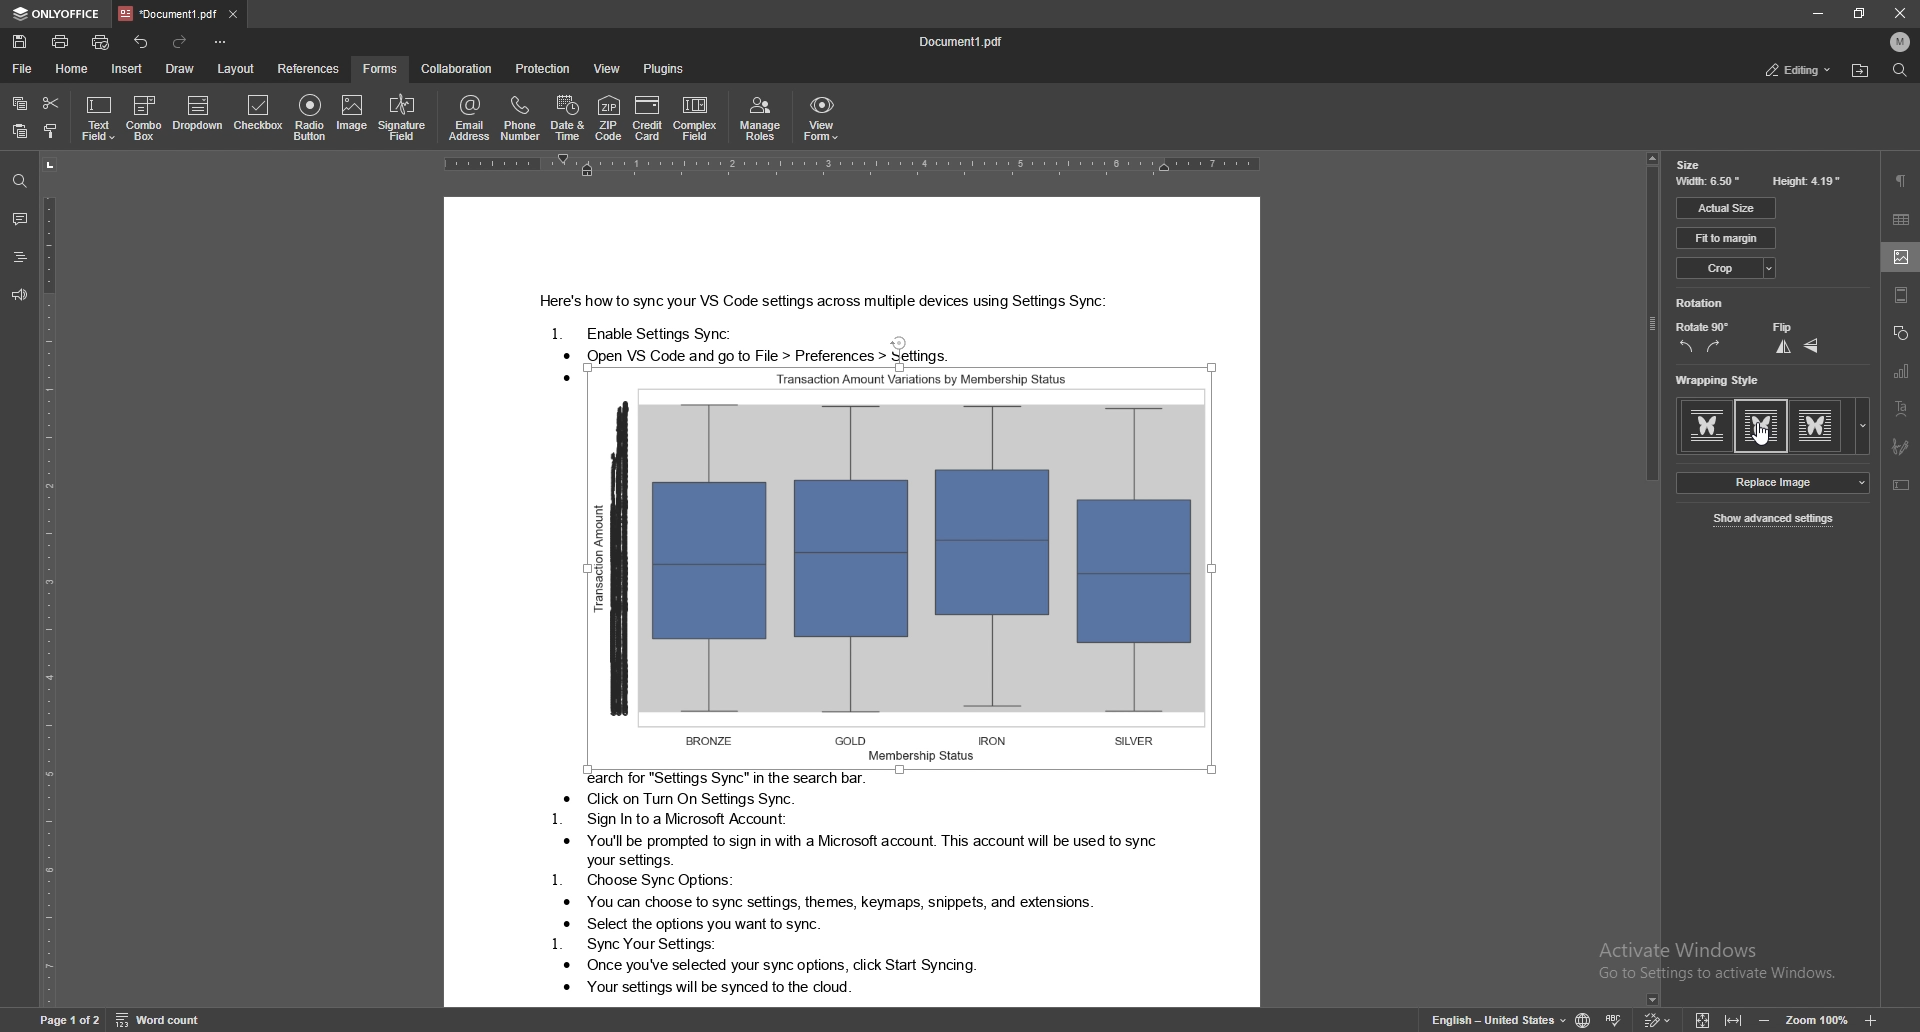 The image size is (1920, 1032). What do you see at coordinates (1903, 371) in the screenshot?
I see `chart` at bounding box center [1903, 371].